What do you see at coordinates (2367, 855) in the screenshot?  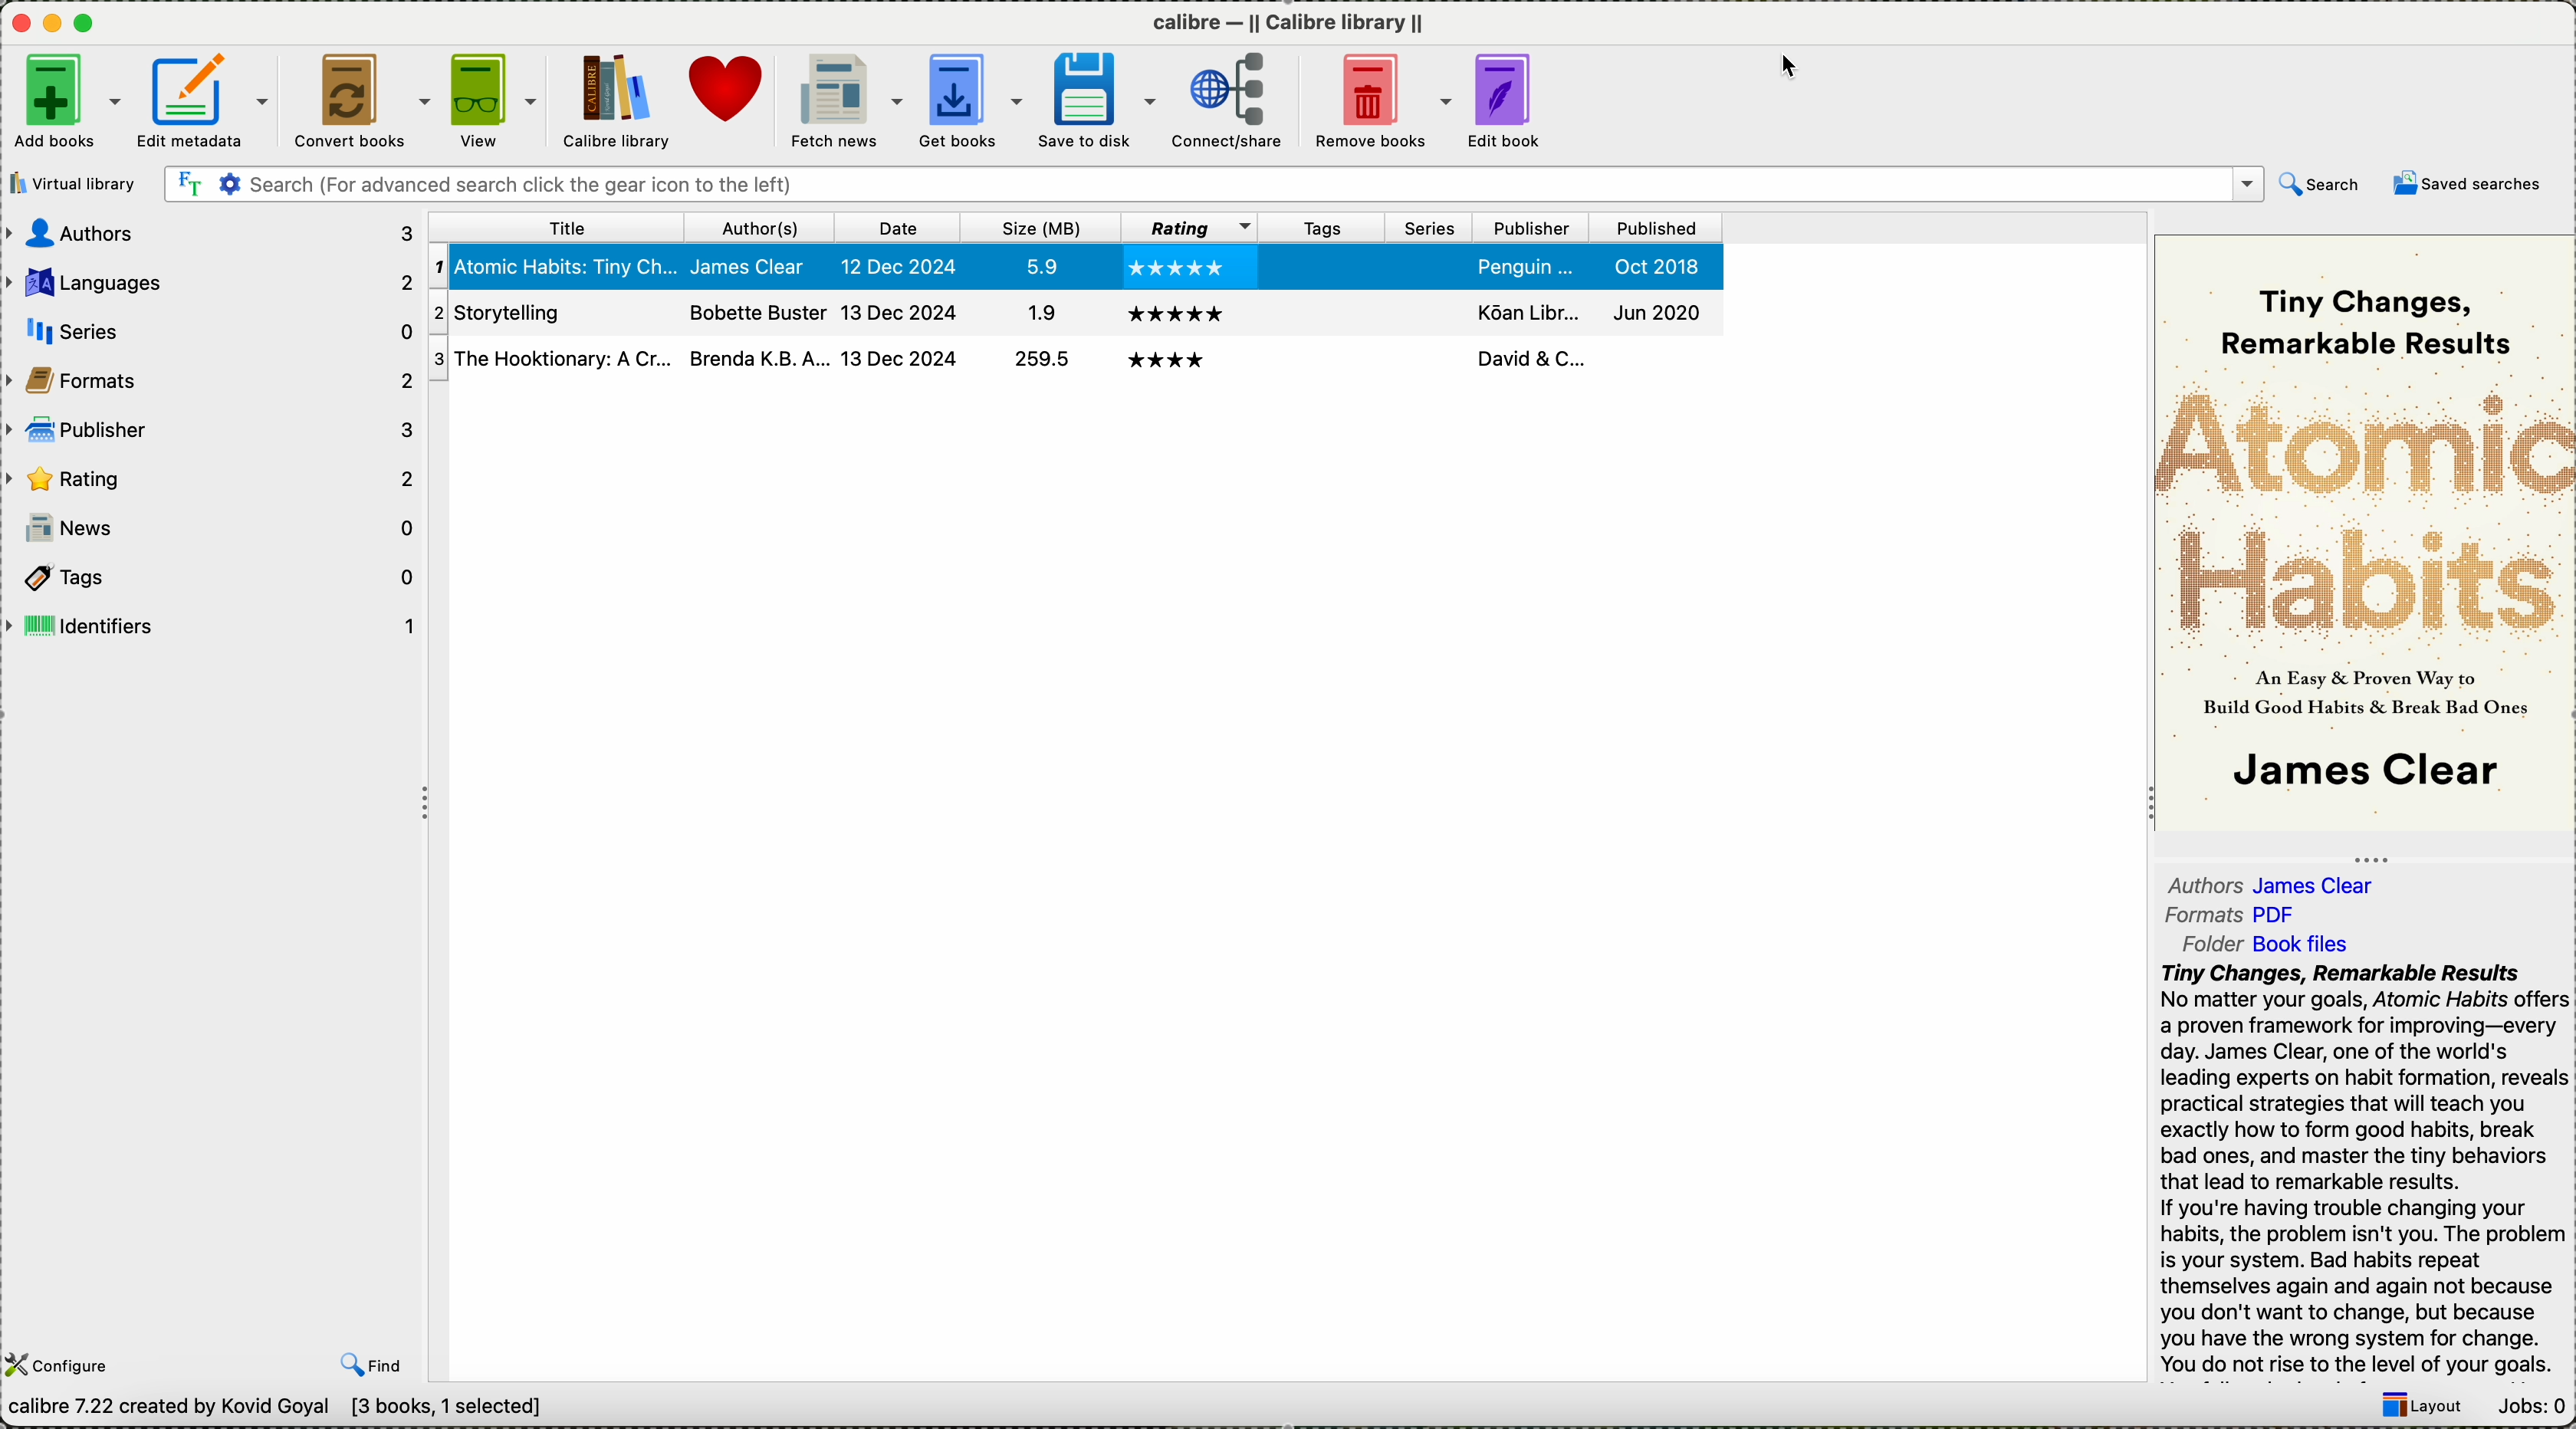 I see `collapse` at bounding box center [2367, 855].